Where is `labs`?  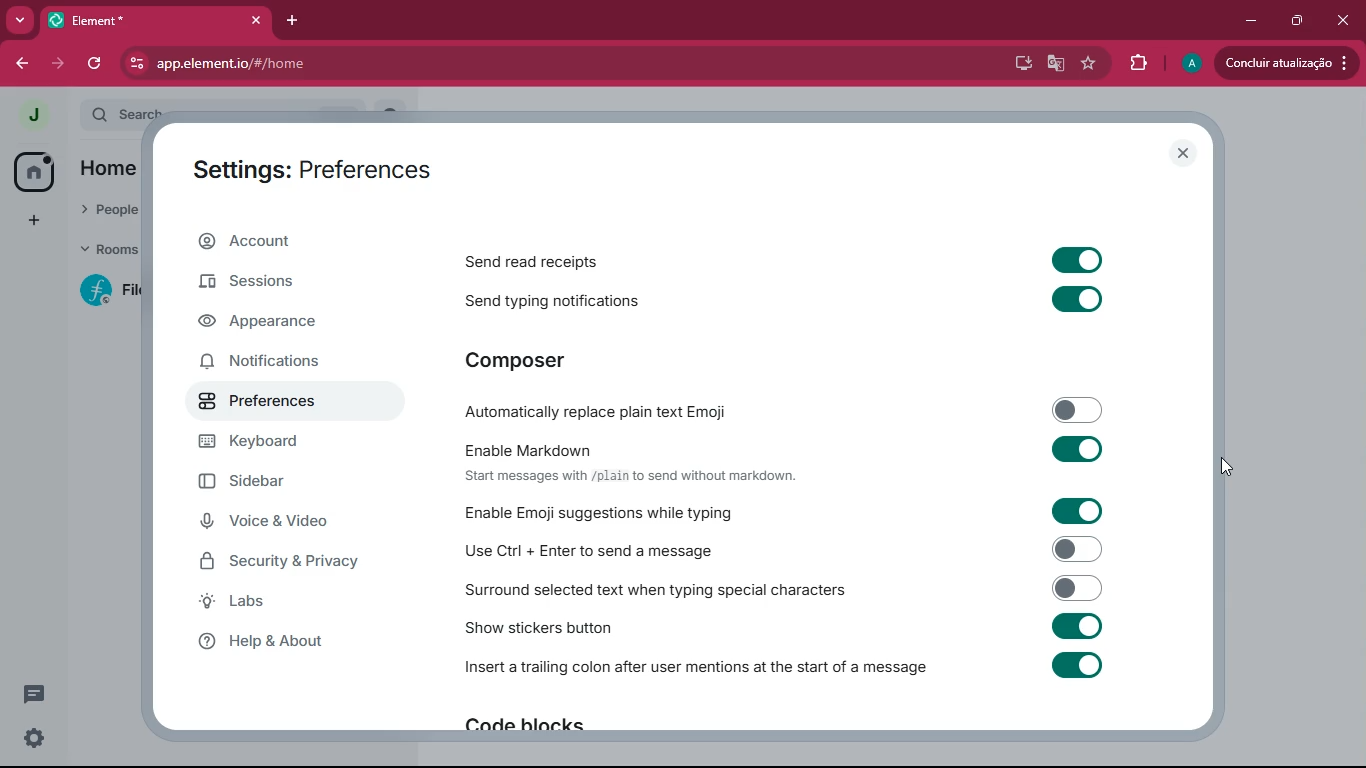 labs is located at coordinates (277, 604).